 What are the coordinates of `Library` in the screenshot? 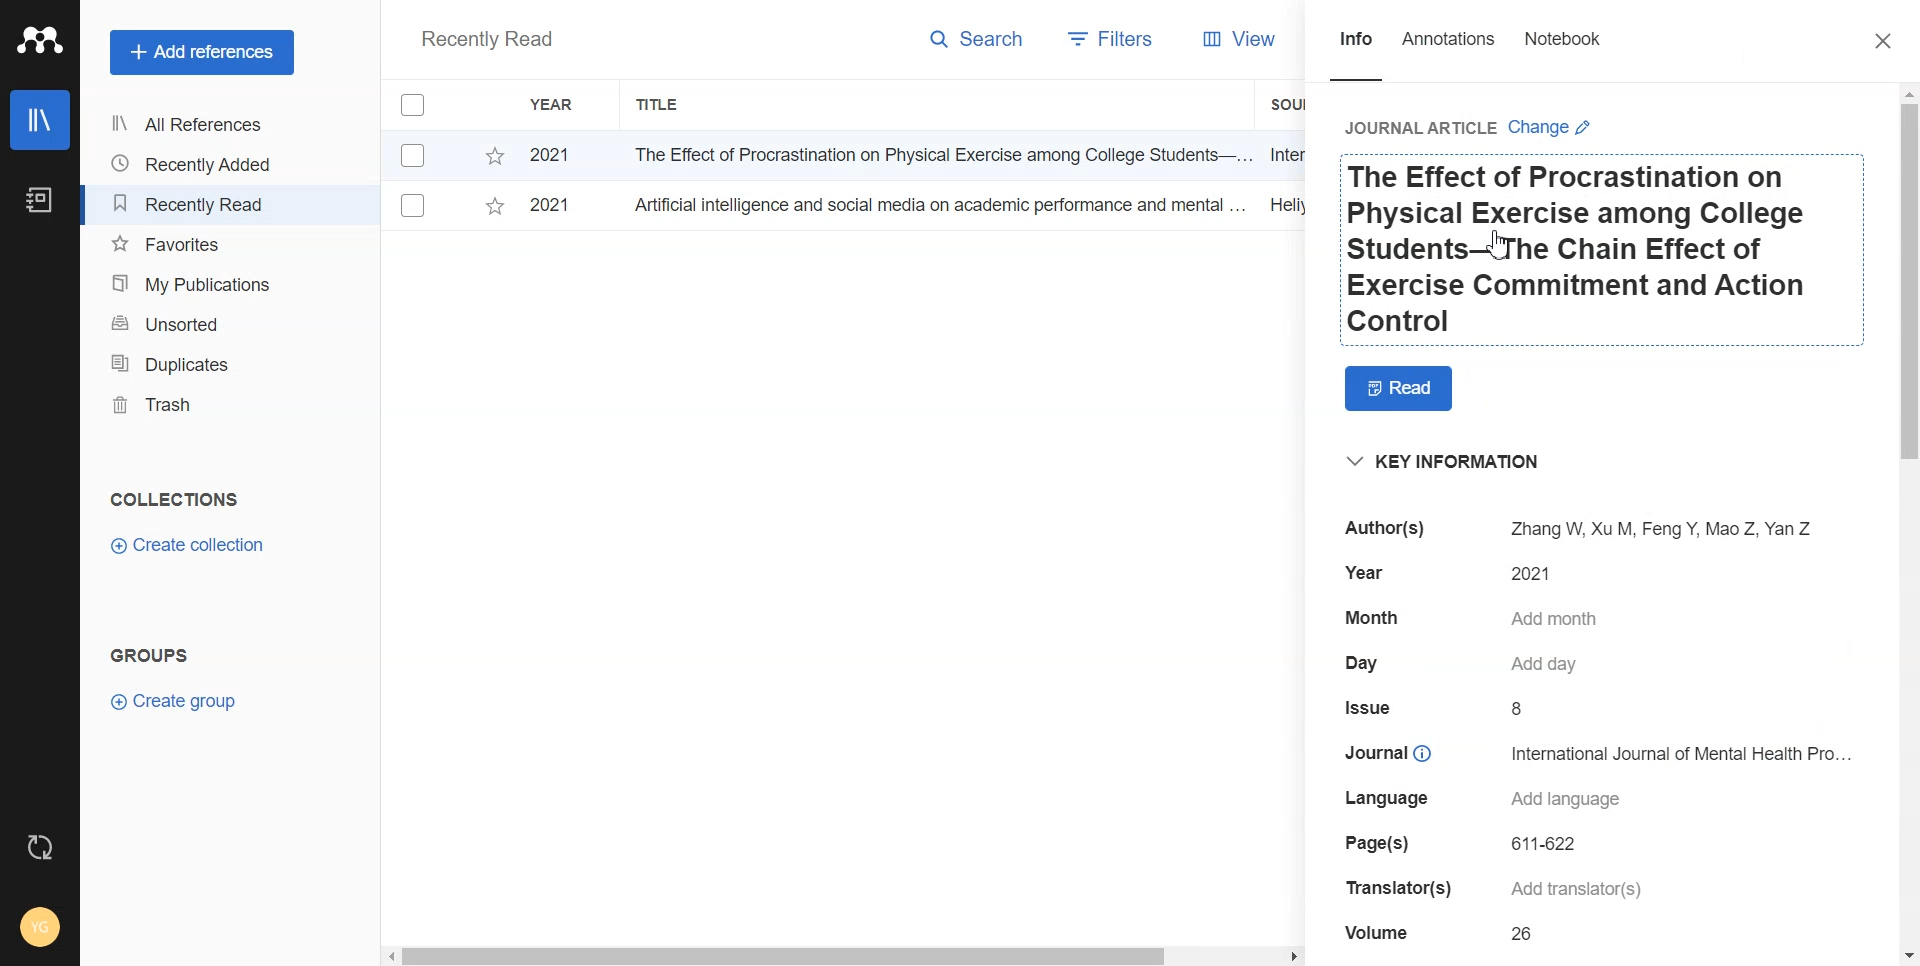 It's located at (41, 120).